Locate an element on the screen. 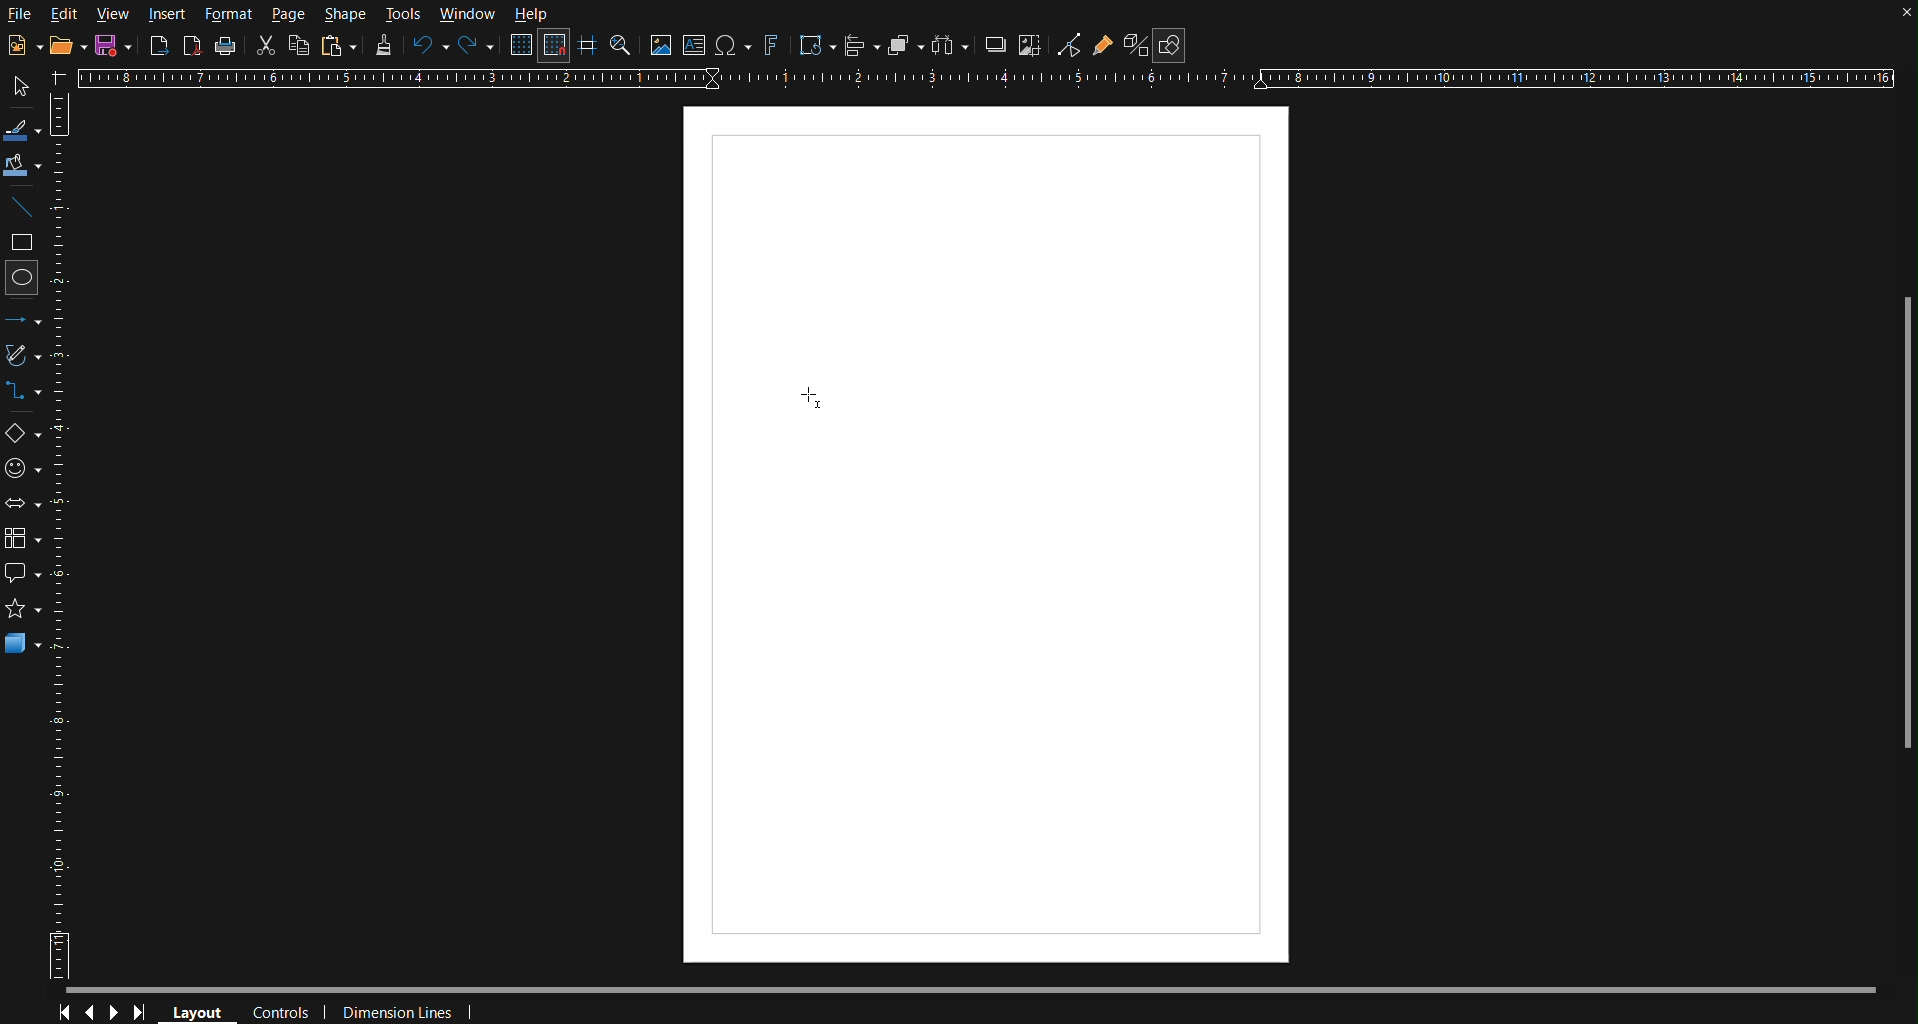 The width and height of the screenshot is (1918, 1024). Controls is located at coordinates (104, 1010).